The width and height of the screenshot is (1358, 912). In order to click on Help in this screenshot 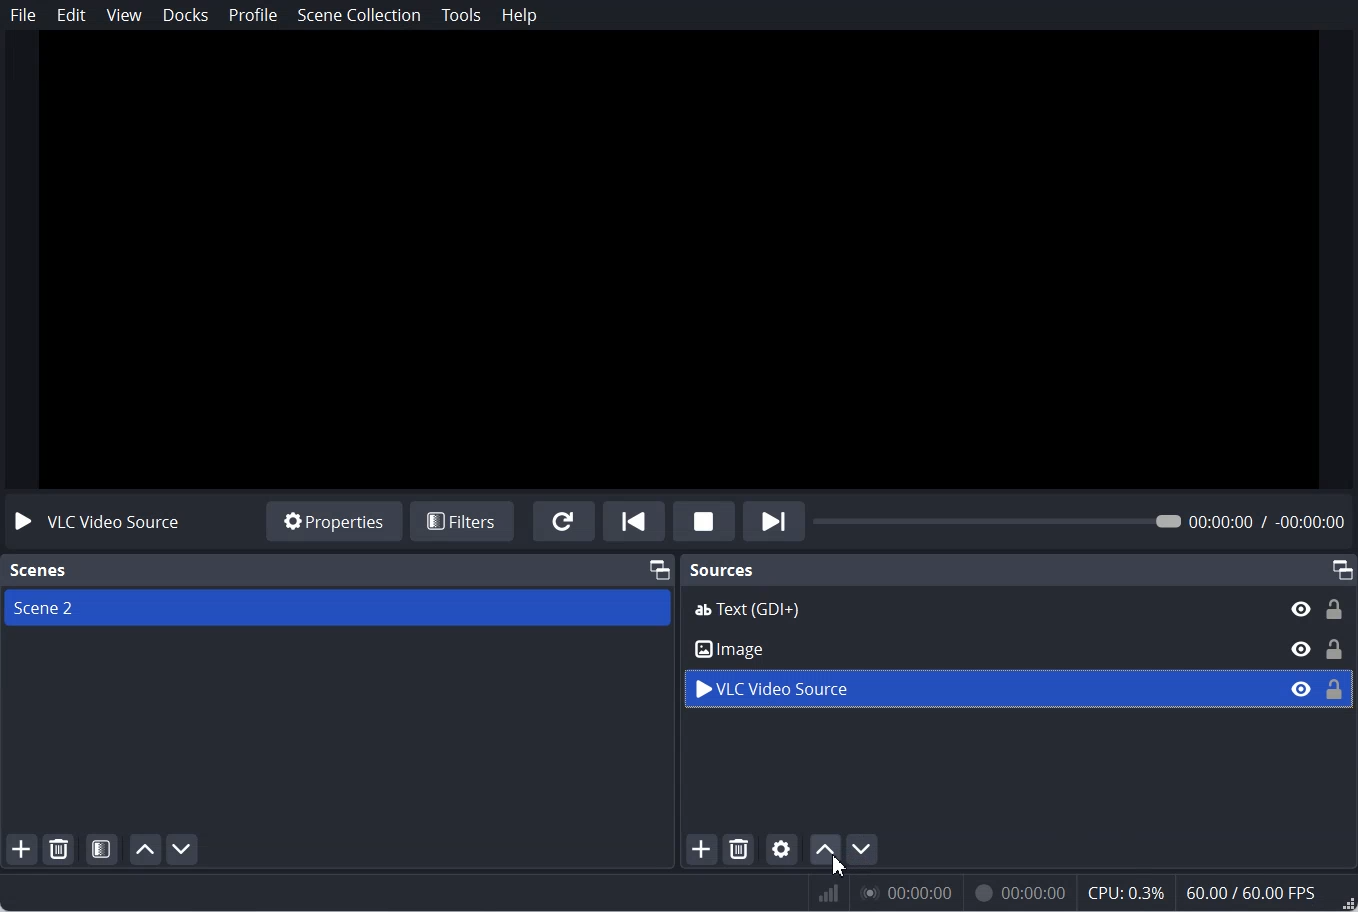, I will do `click(520, 16)`.